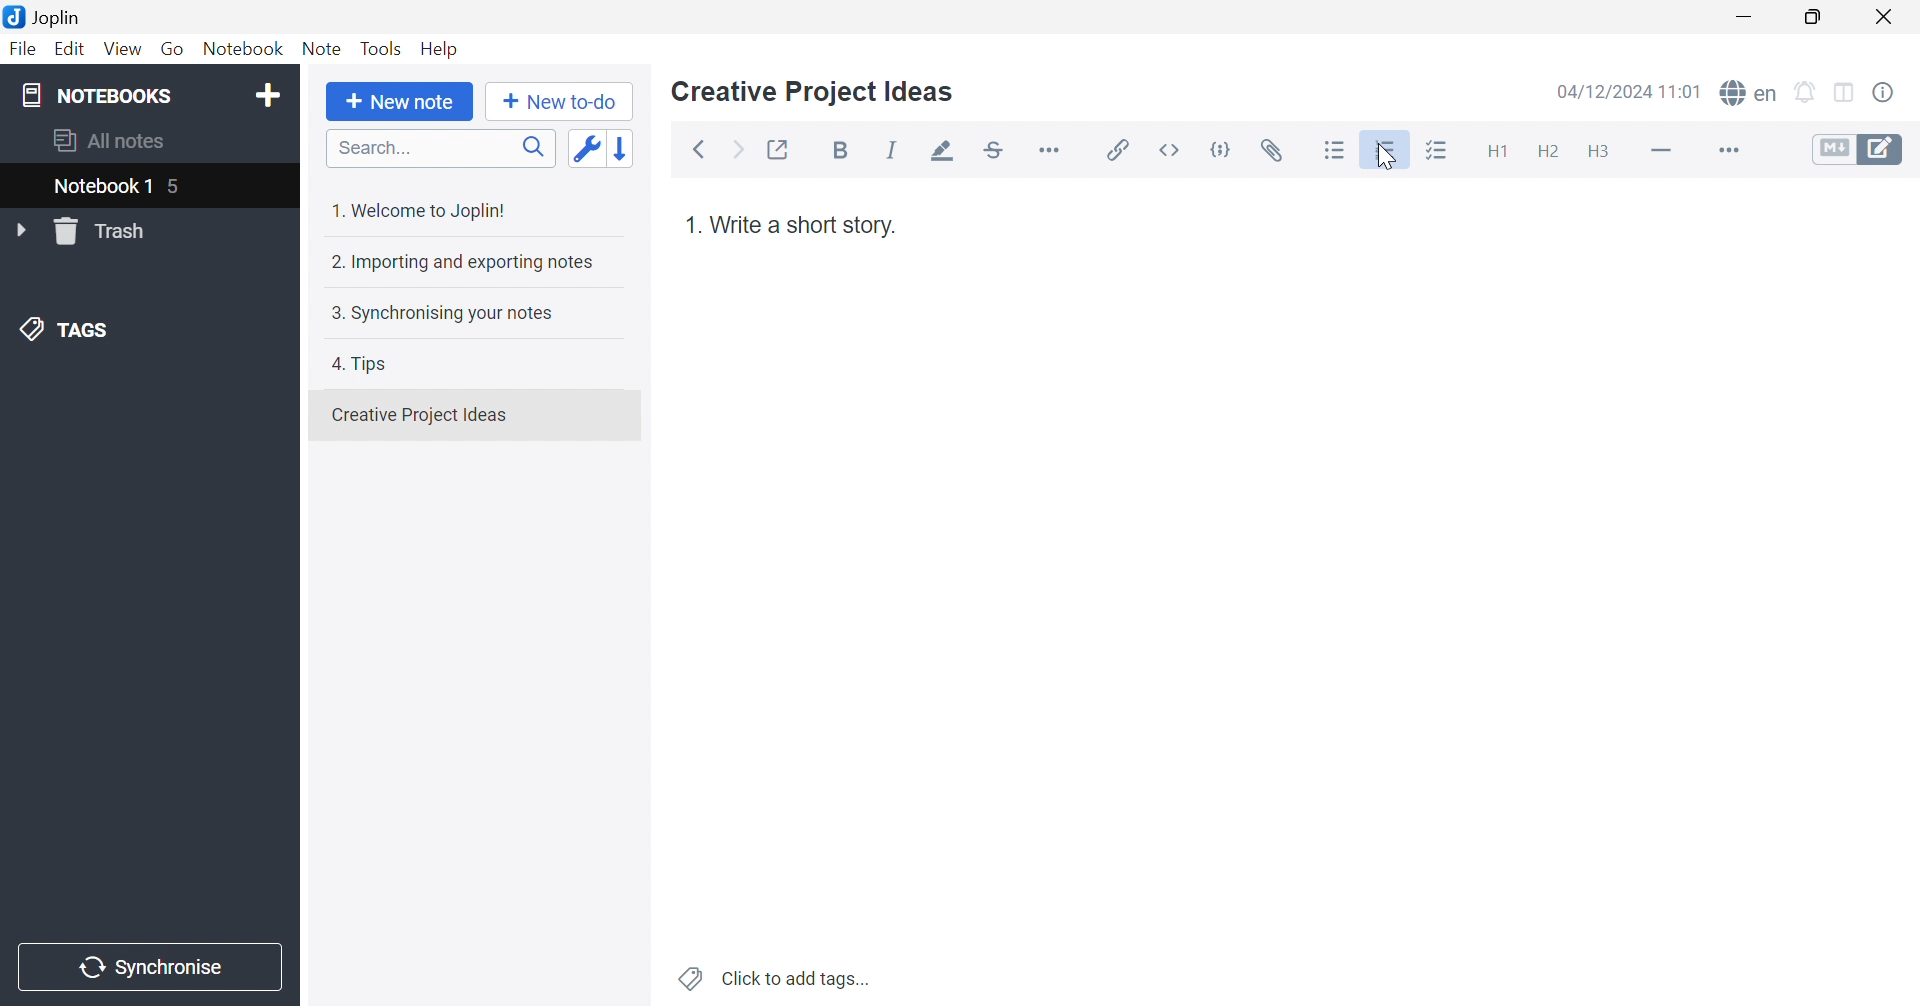 The image size is (1920, 1006). Describe the element at coordinates (65, 332) in the screenshot. I see `TAGS` at that location.